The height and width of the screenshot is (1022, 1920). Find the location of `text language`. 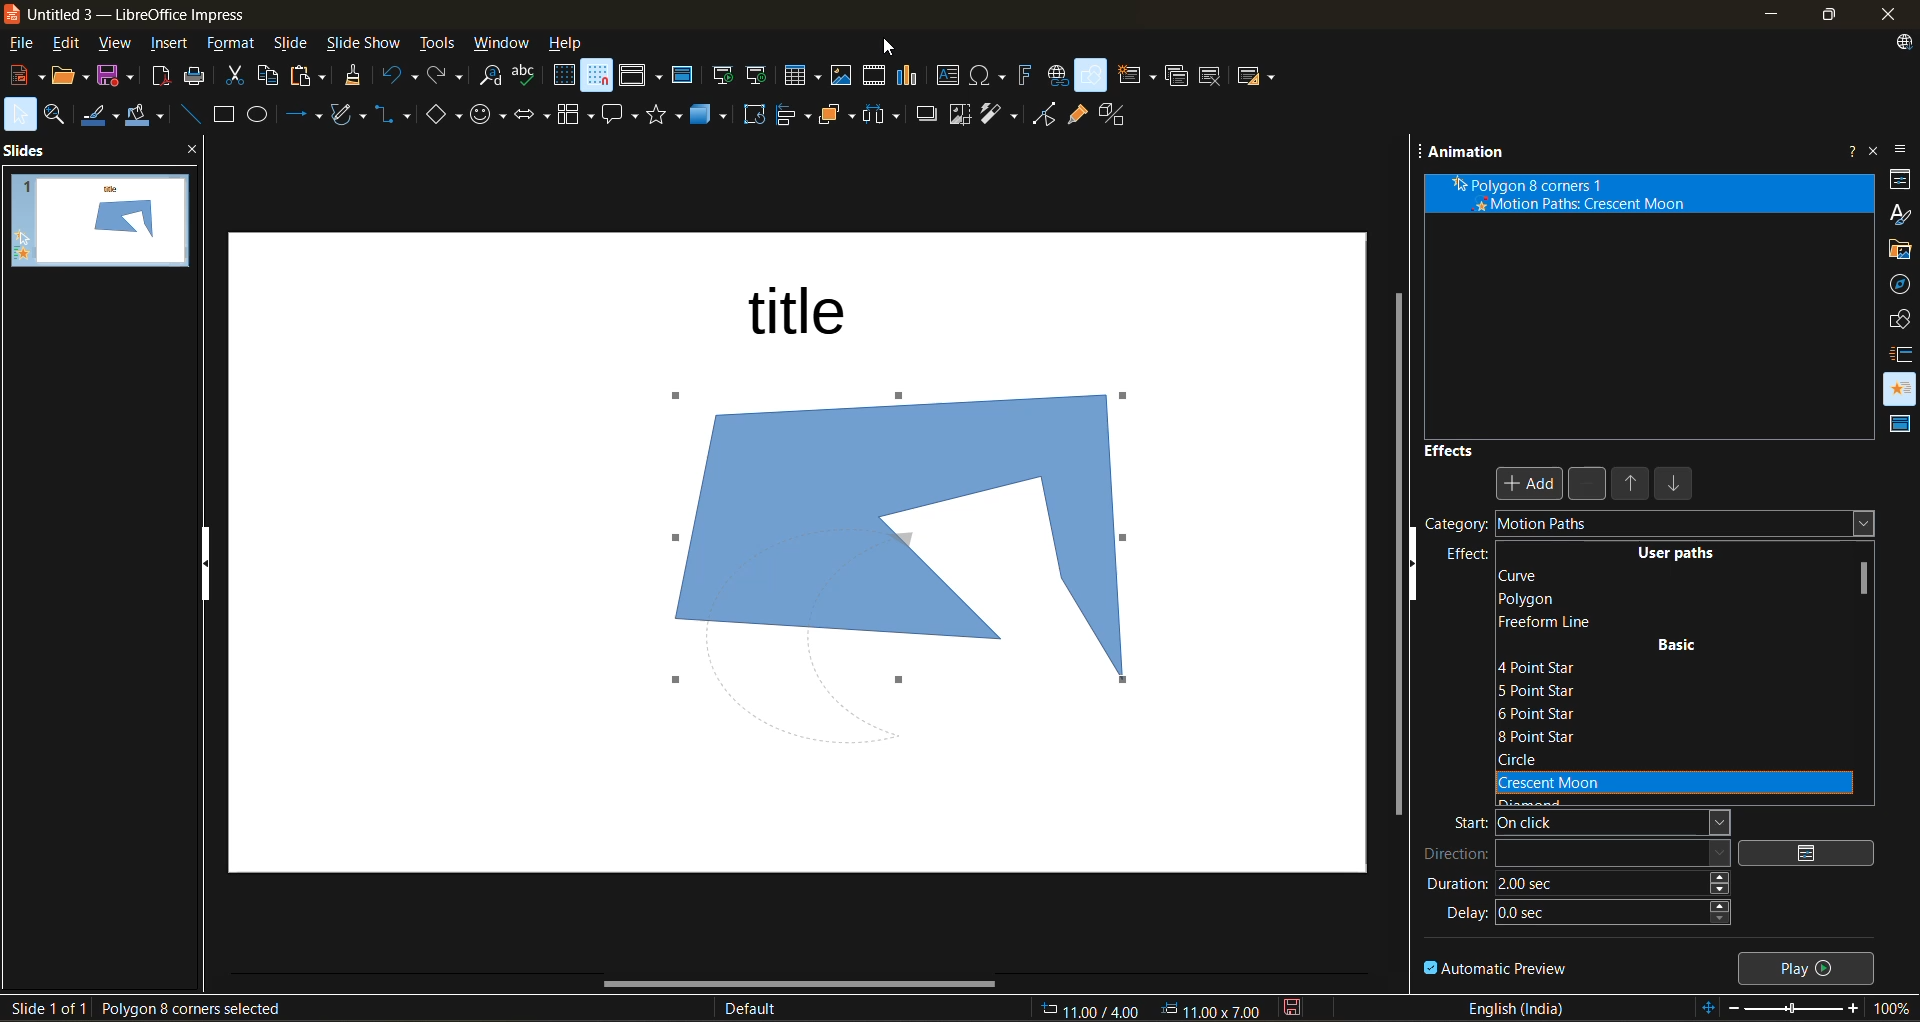

text language is located at coordinates (1527, 1007).